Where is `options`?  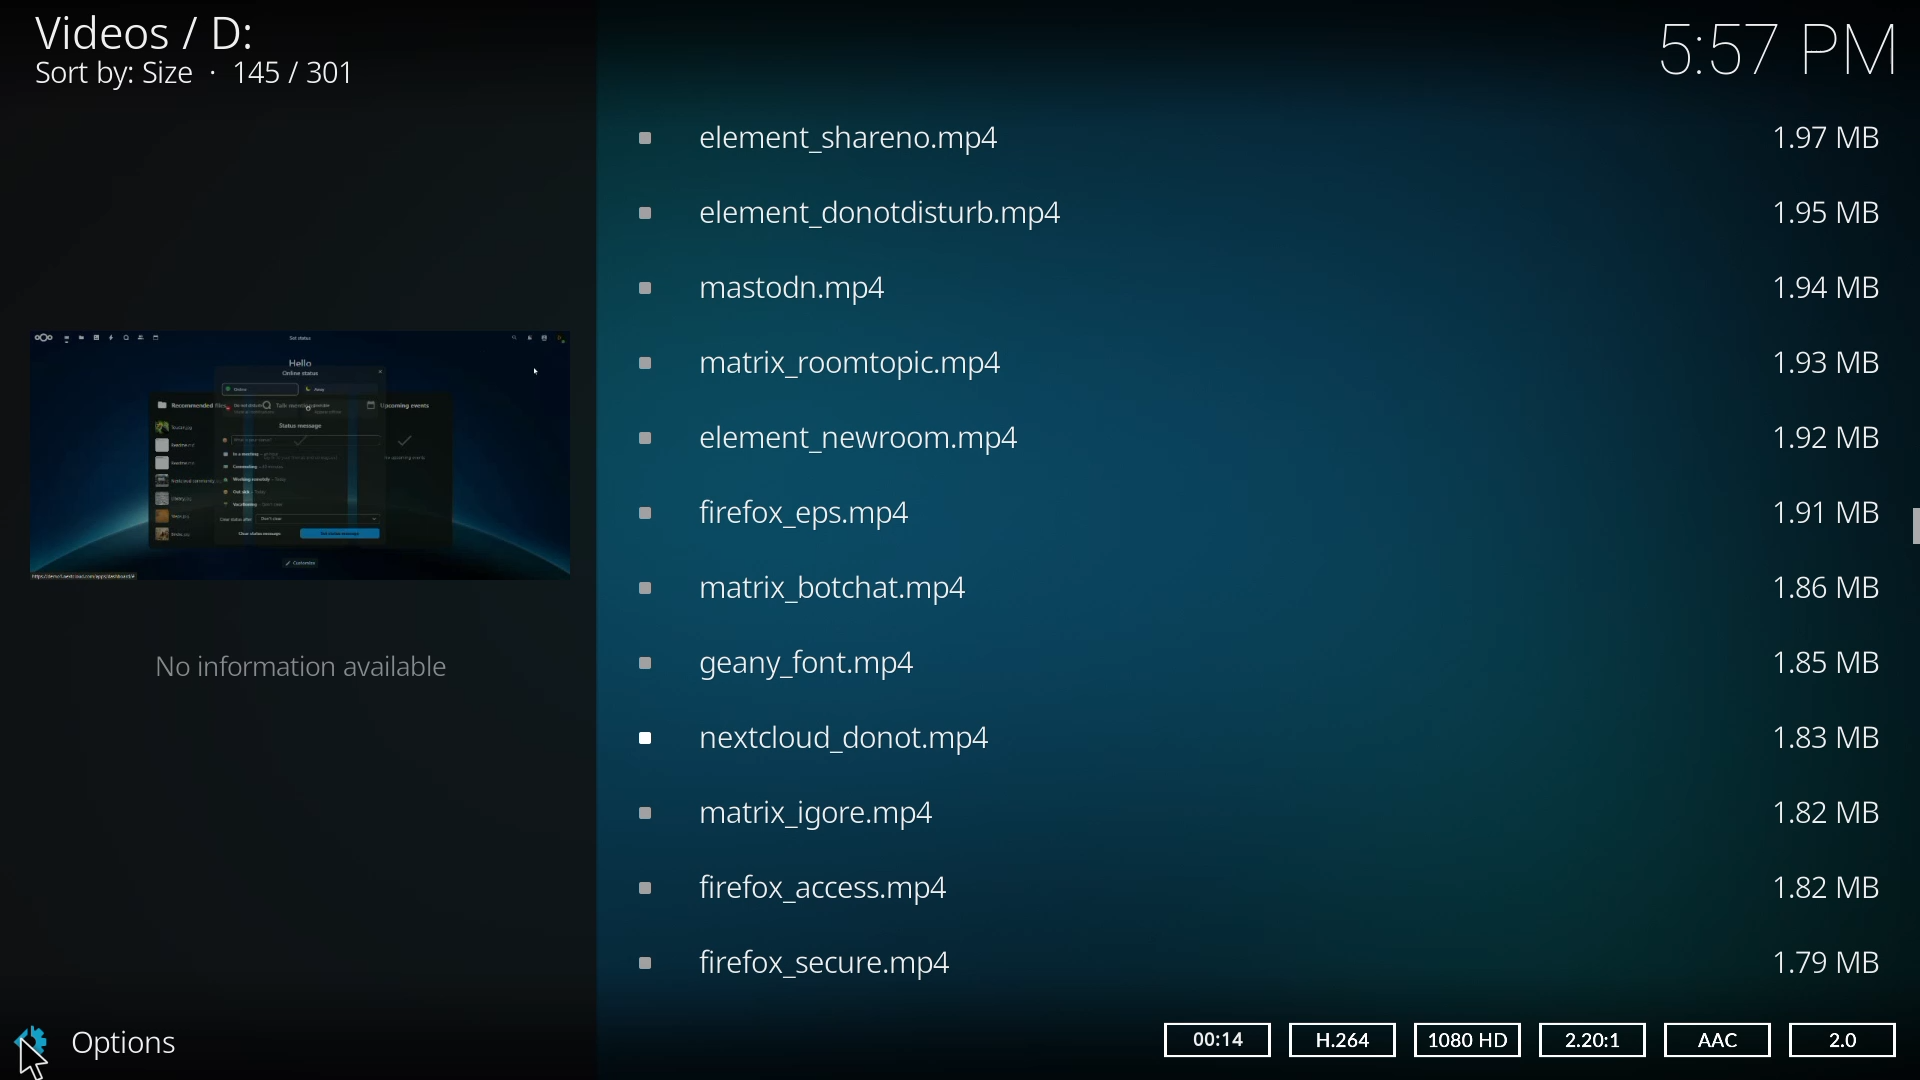
options is located at coordinates (108, 1041).